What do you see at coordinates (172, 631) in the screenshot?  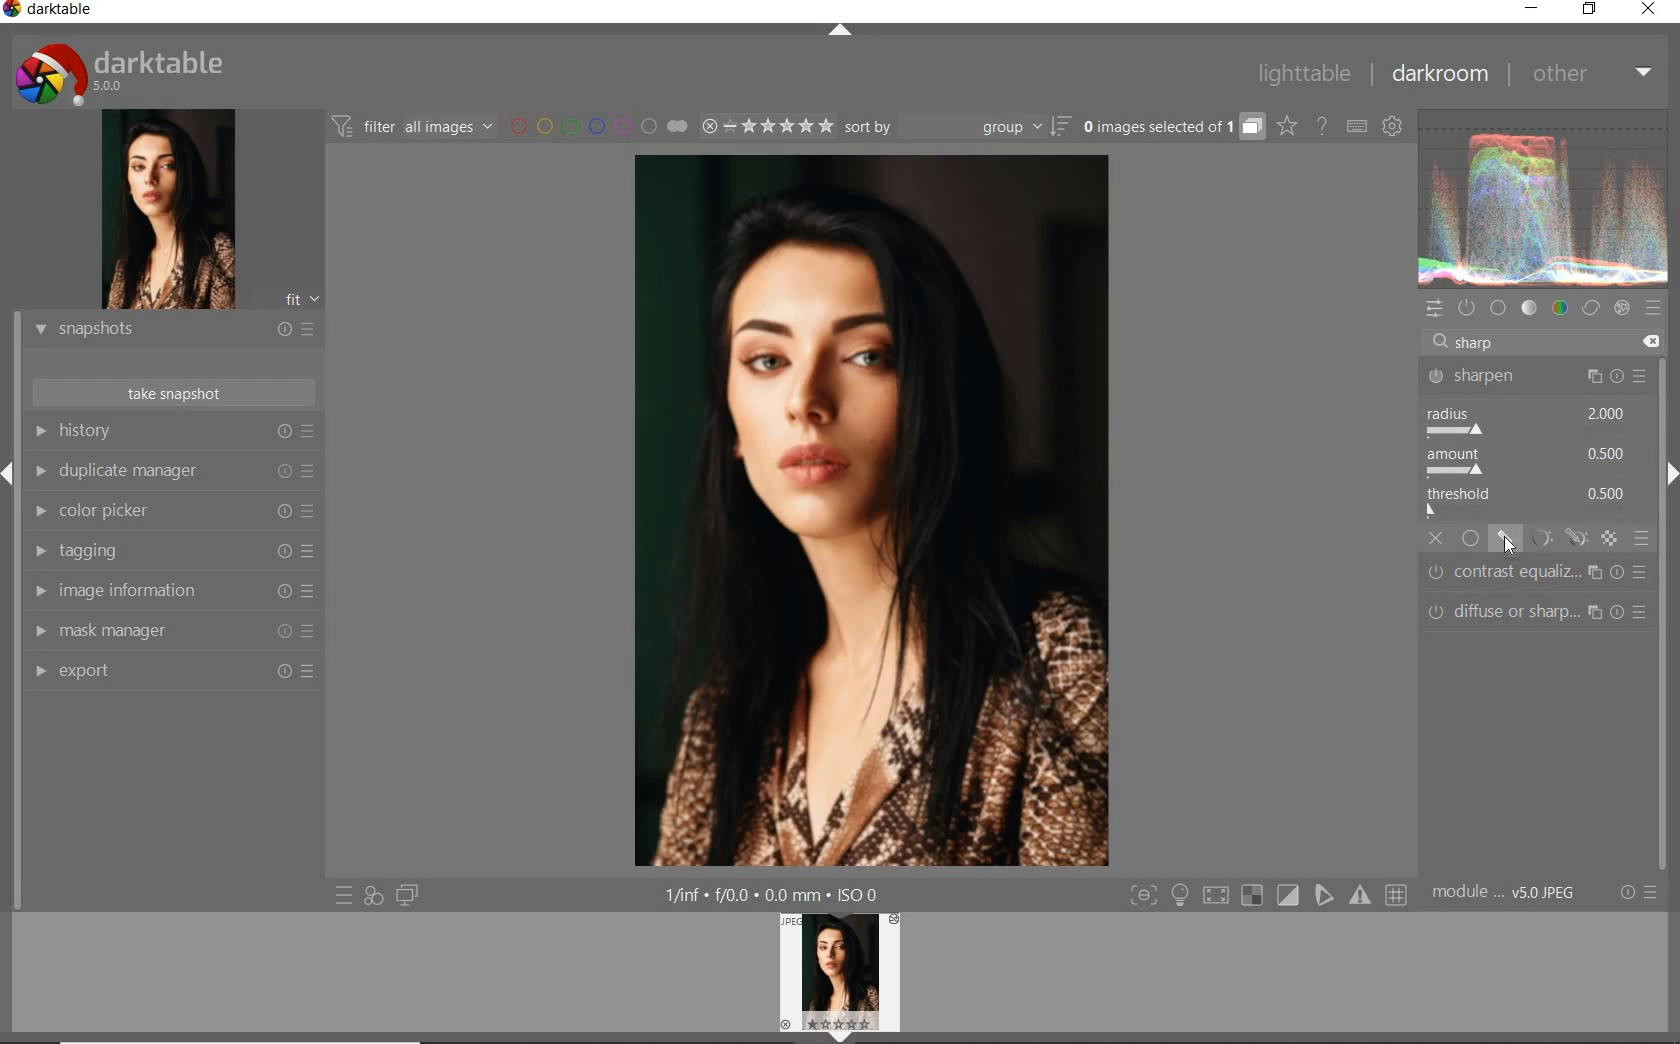 I see `mask manager` at bounding box center [172, 631].